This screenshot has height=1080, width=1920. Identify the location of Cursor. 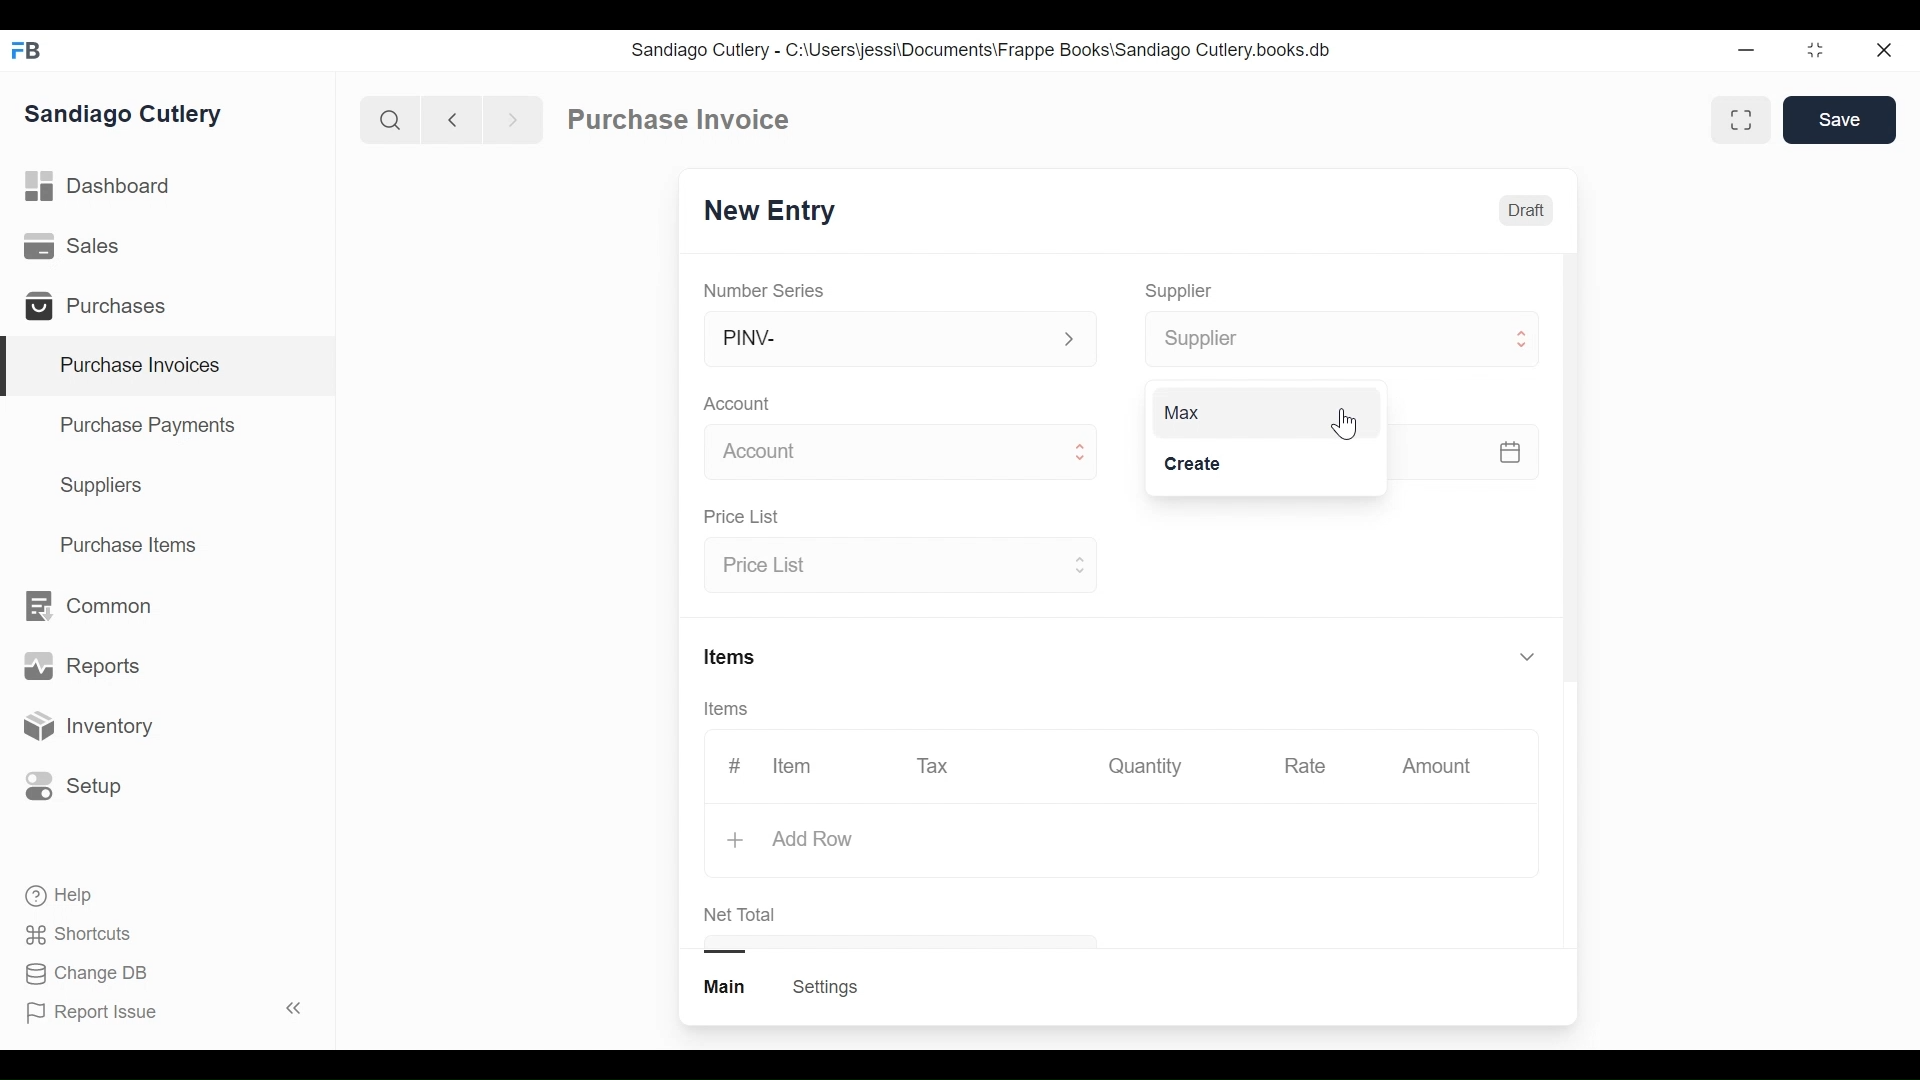
(1345, 422).